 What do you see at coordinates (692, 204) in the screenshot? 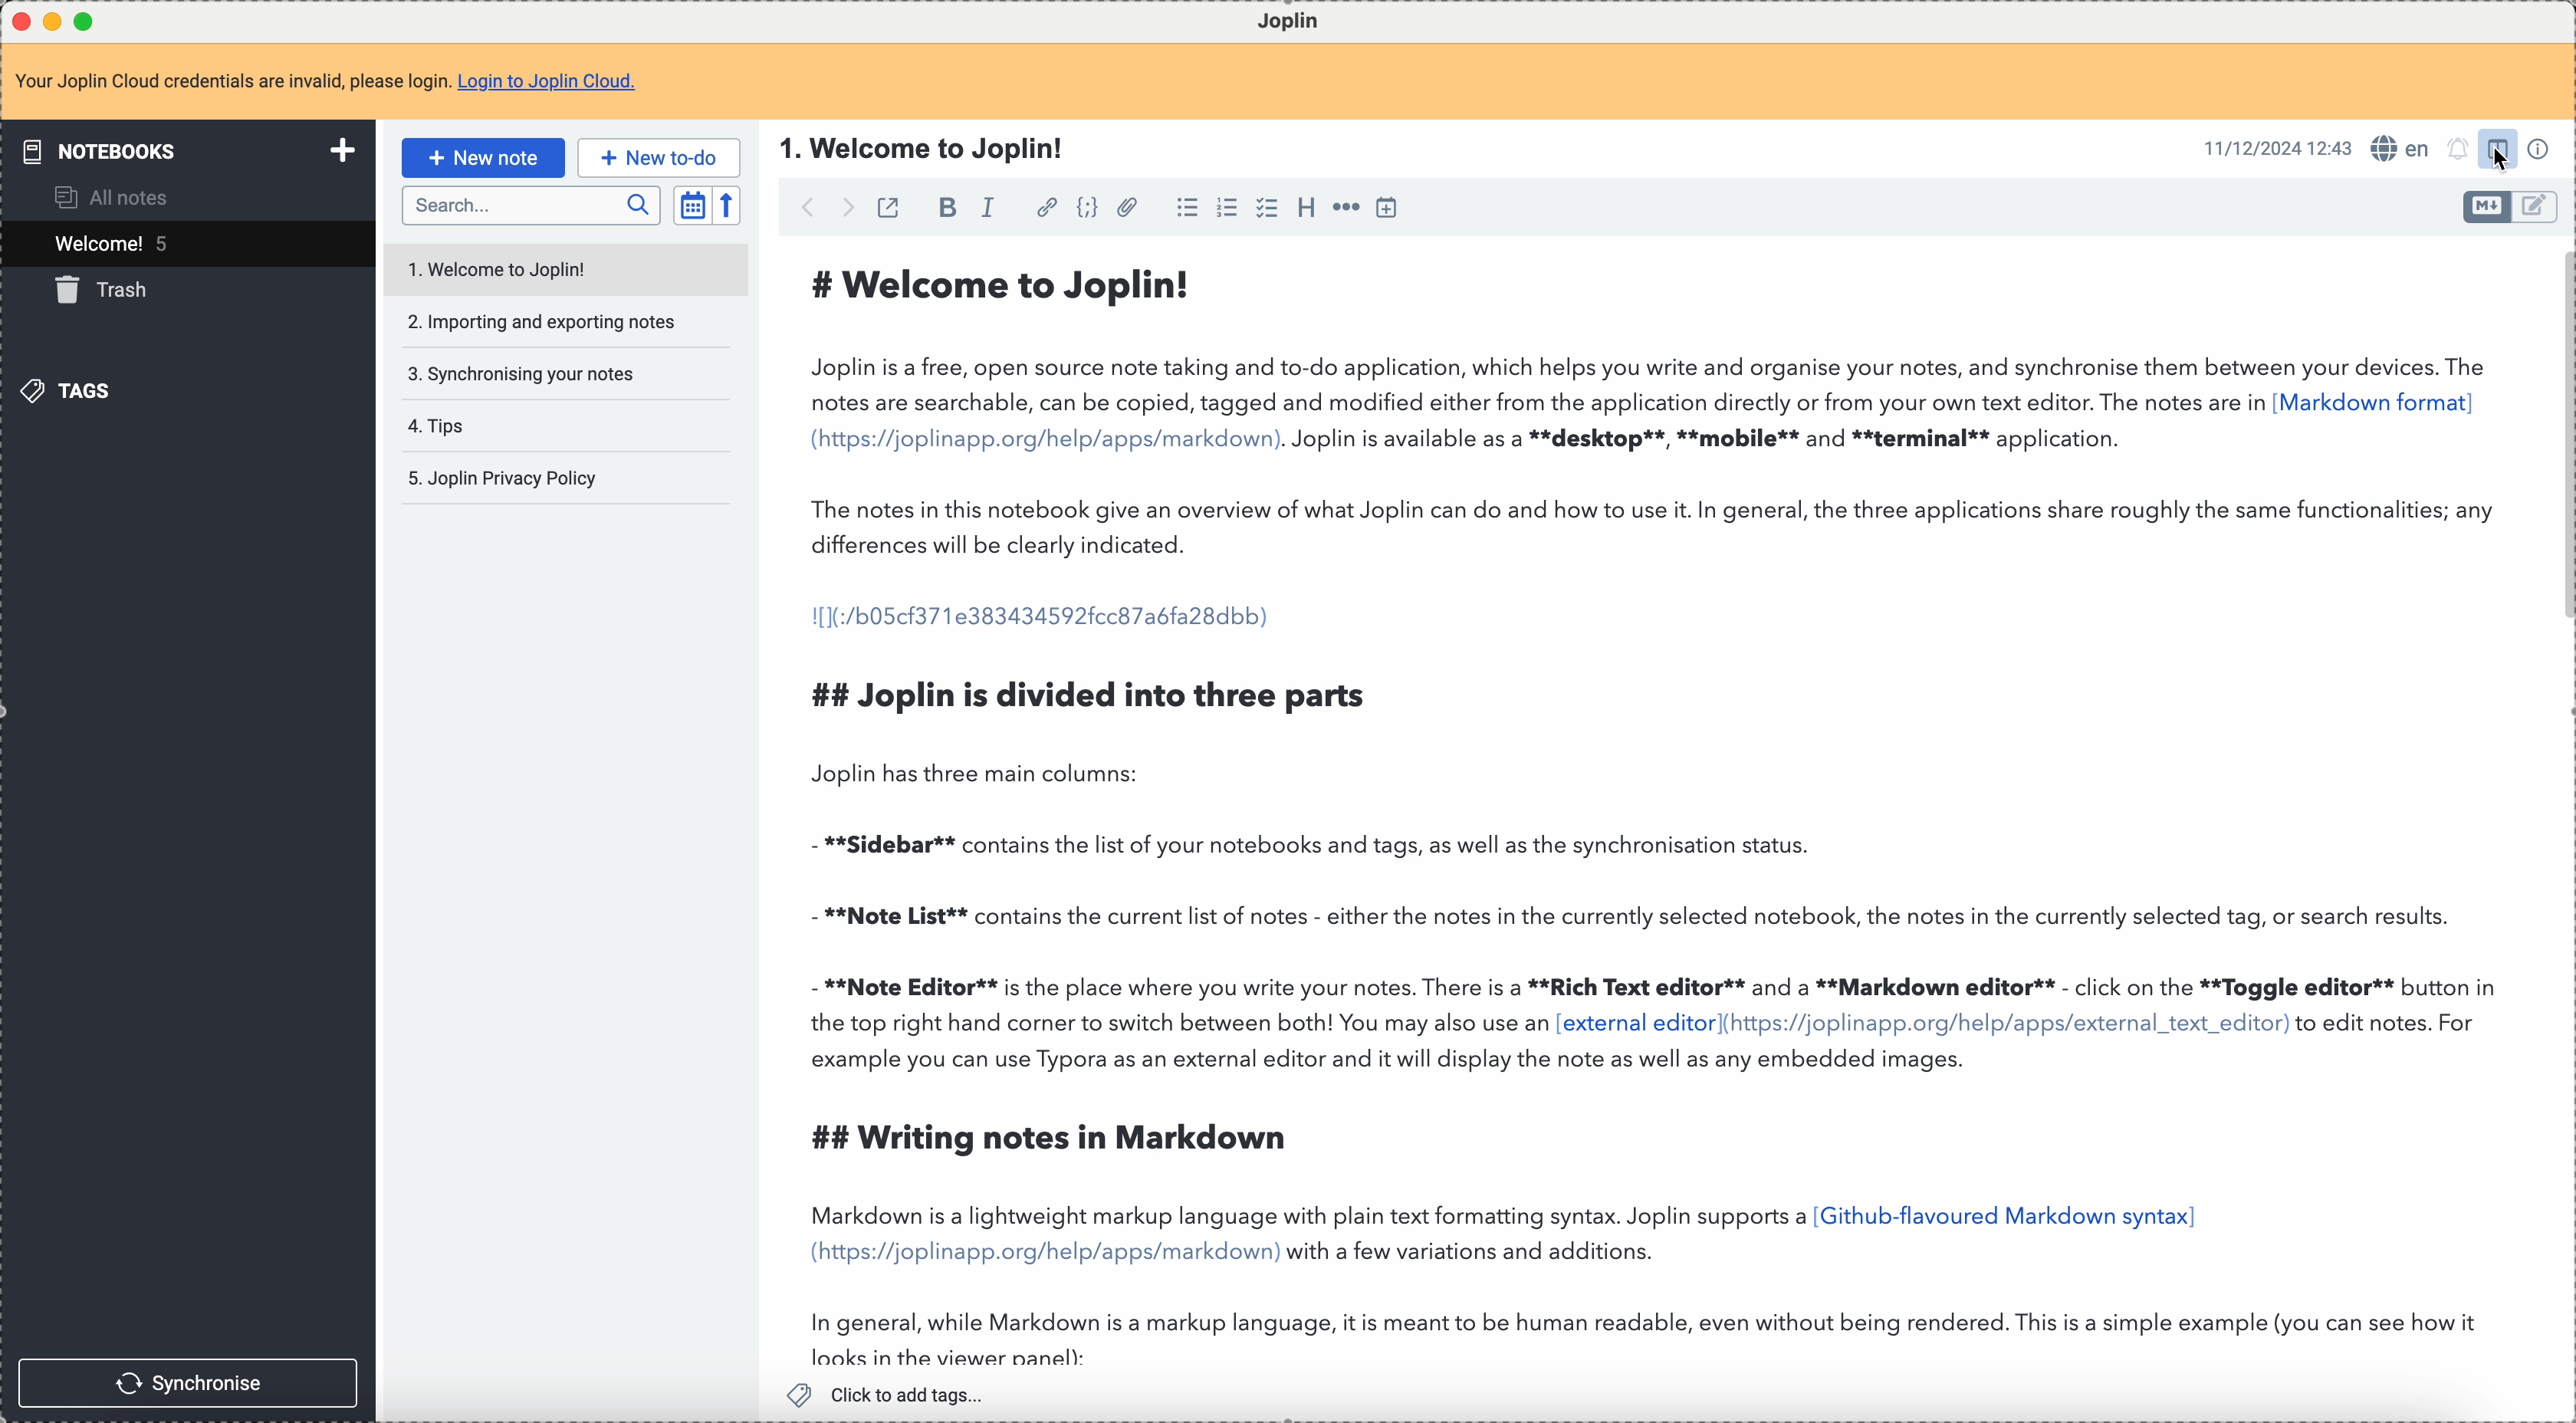
I see `toggle sort order field` at bounding box center [692, 204].